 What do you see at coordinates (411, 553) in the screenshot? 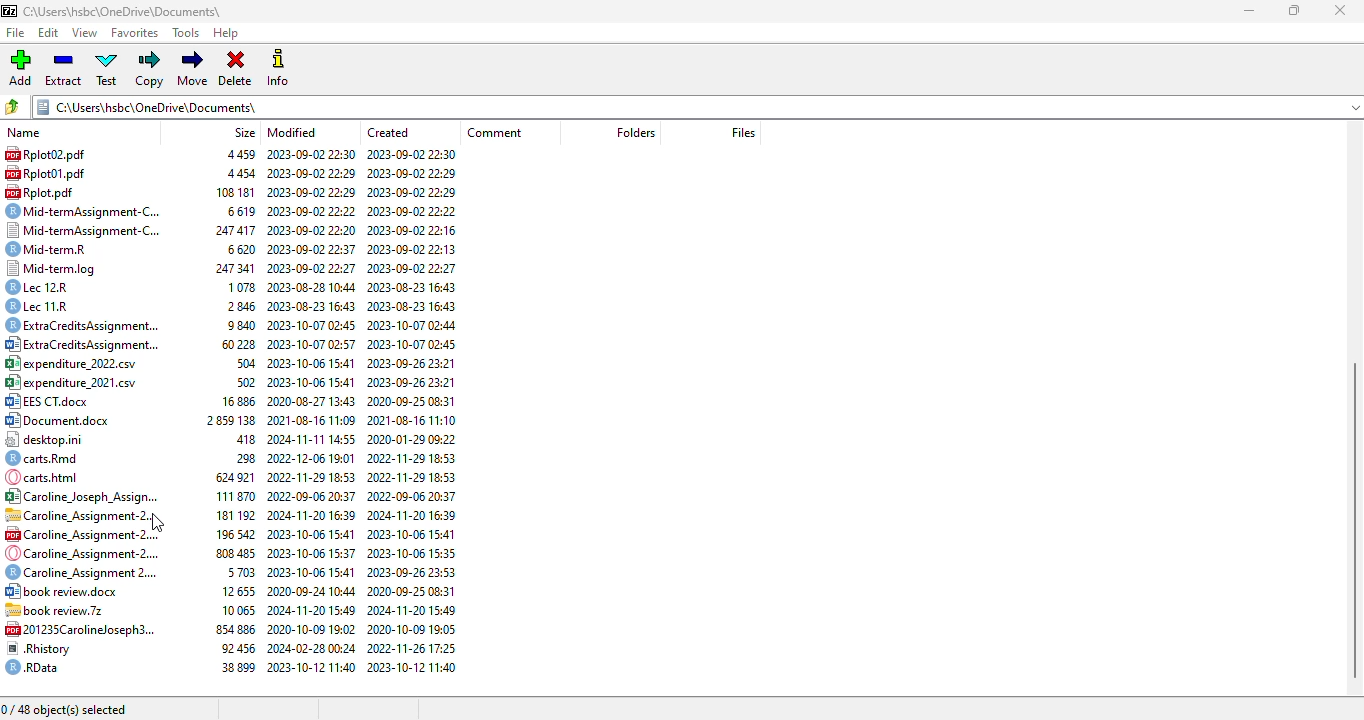
I see `2023-10-06 15:35` at bounding box center [411, 553].